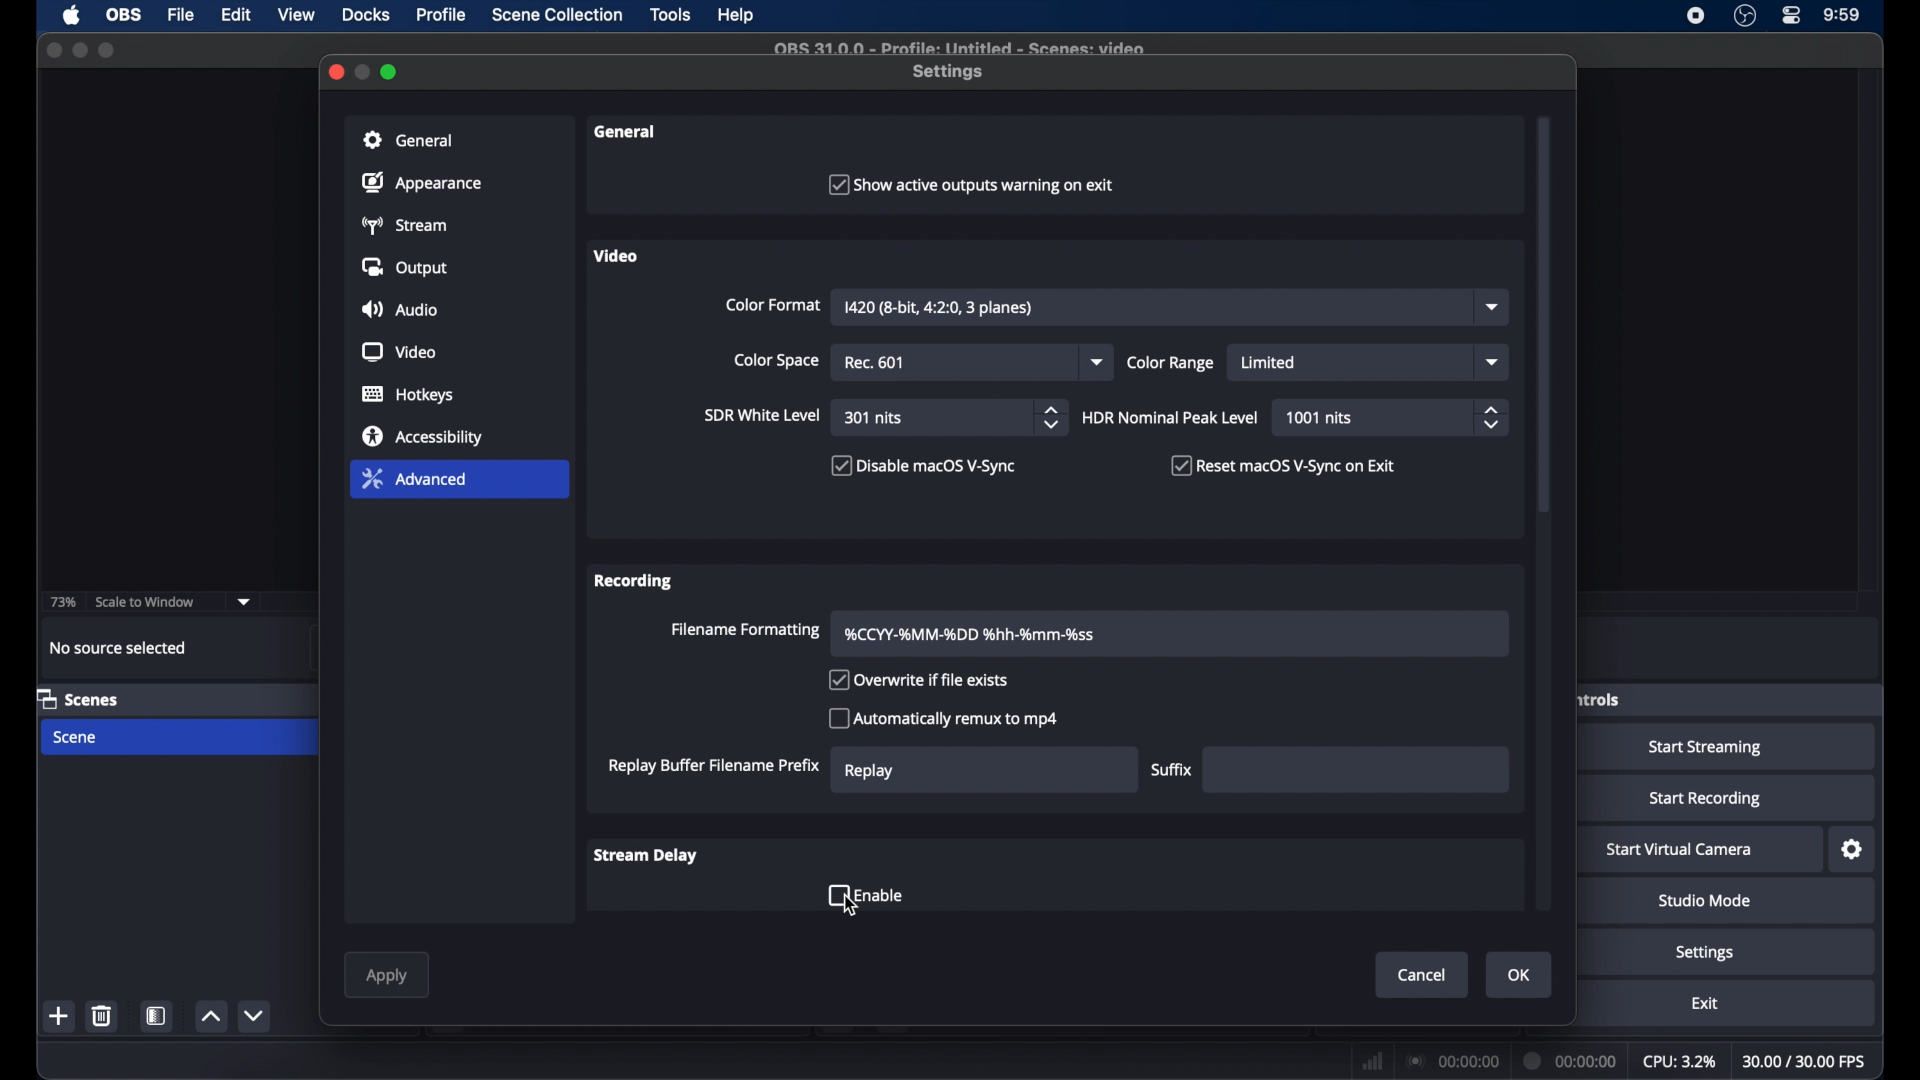  Describe the element at coordinates (211, 1018) in the screenshot. I see `increment` at that location.